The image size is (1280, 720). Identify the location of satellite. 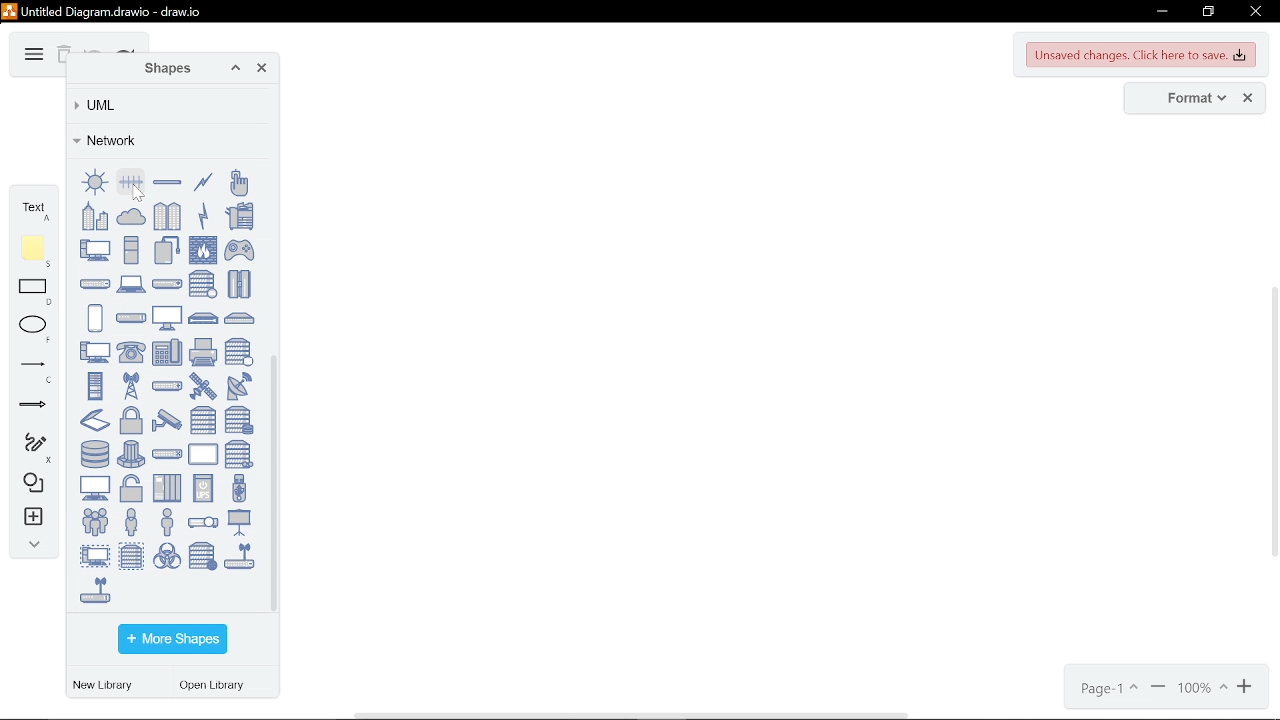
(203, 386).